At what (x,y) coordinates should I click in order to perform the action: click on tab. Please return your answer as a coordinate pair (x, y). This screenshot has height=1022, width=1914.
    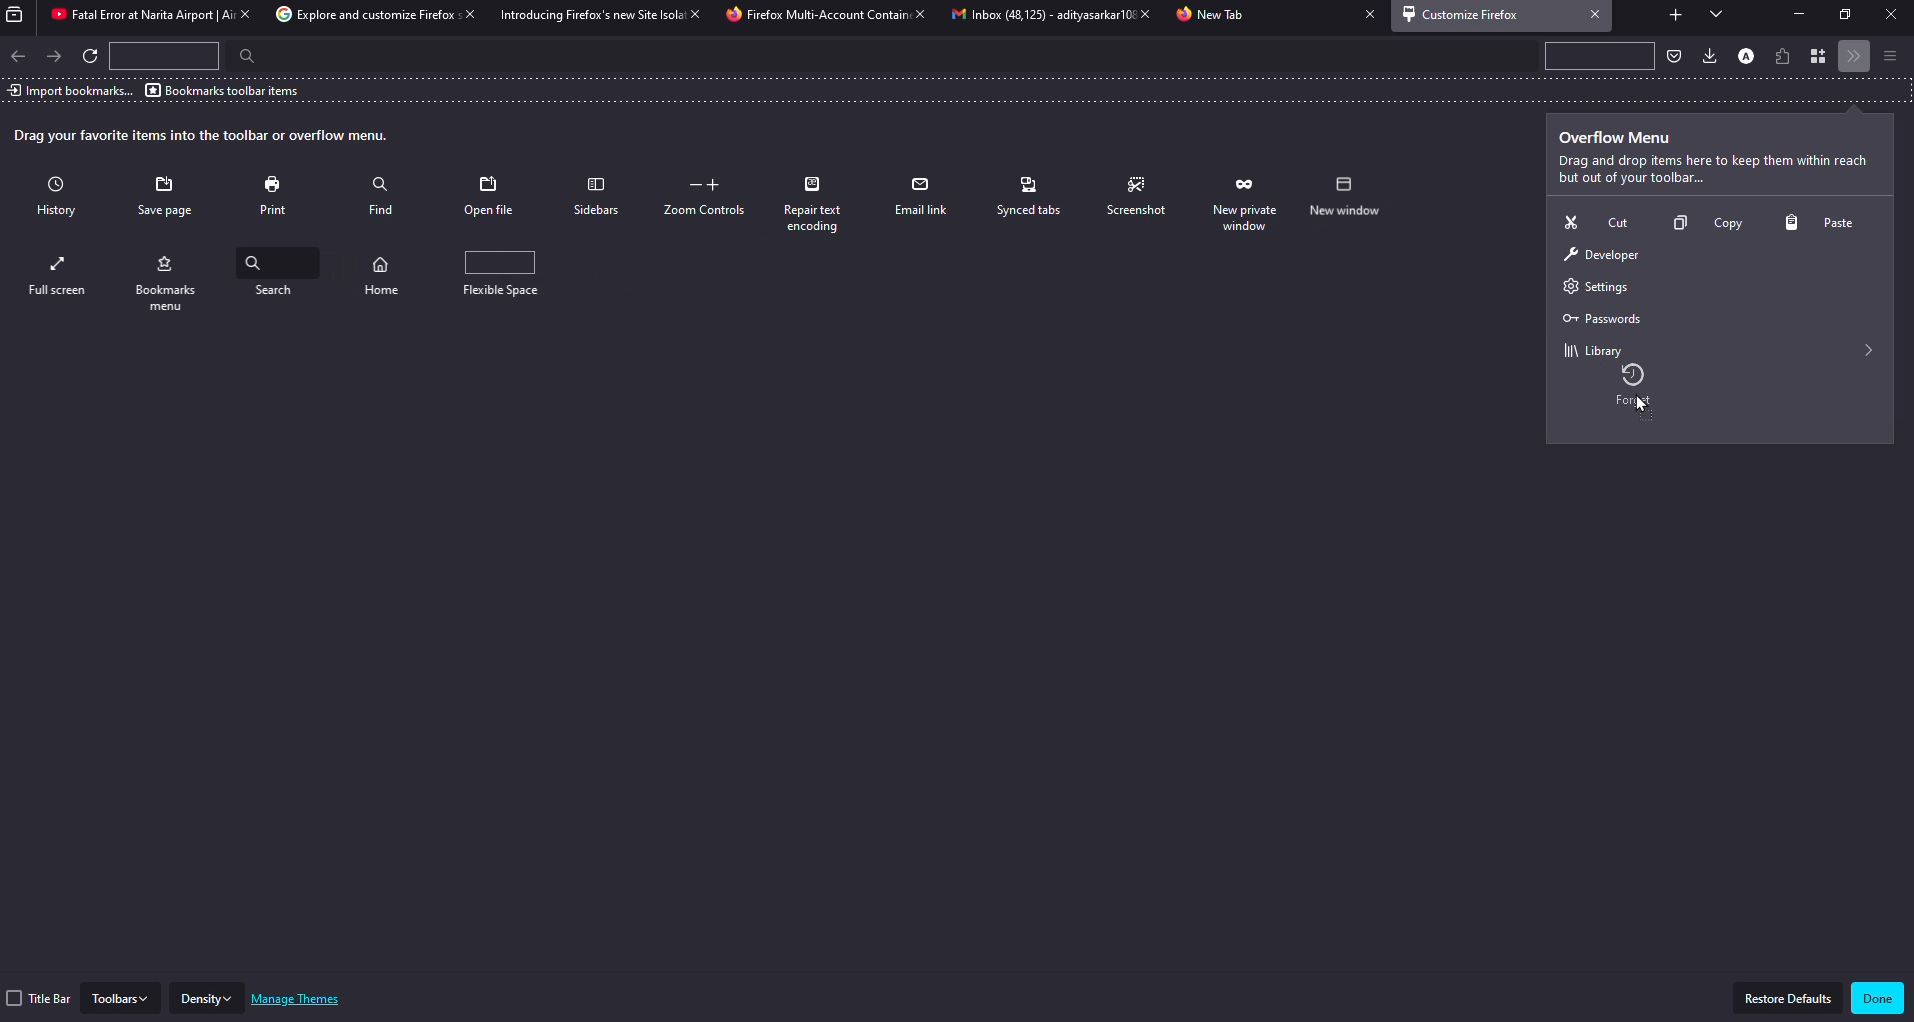
    Looking at the image, I should click on (1030, 16).